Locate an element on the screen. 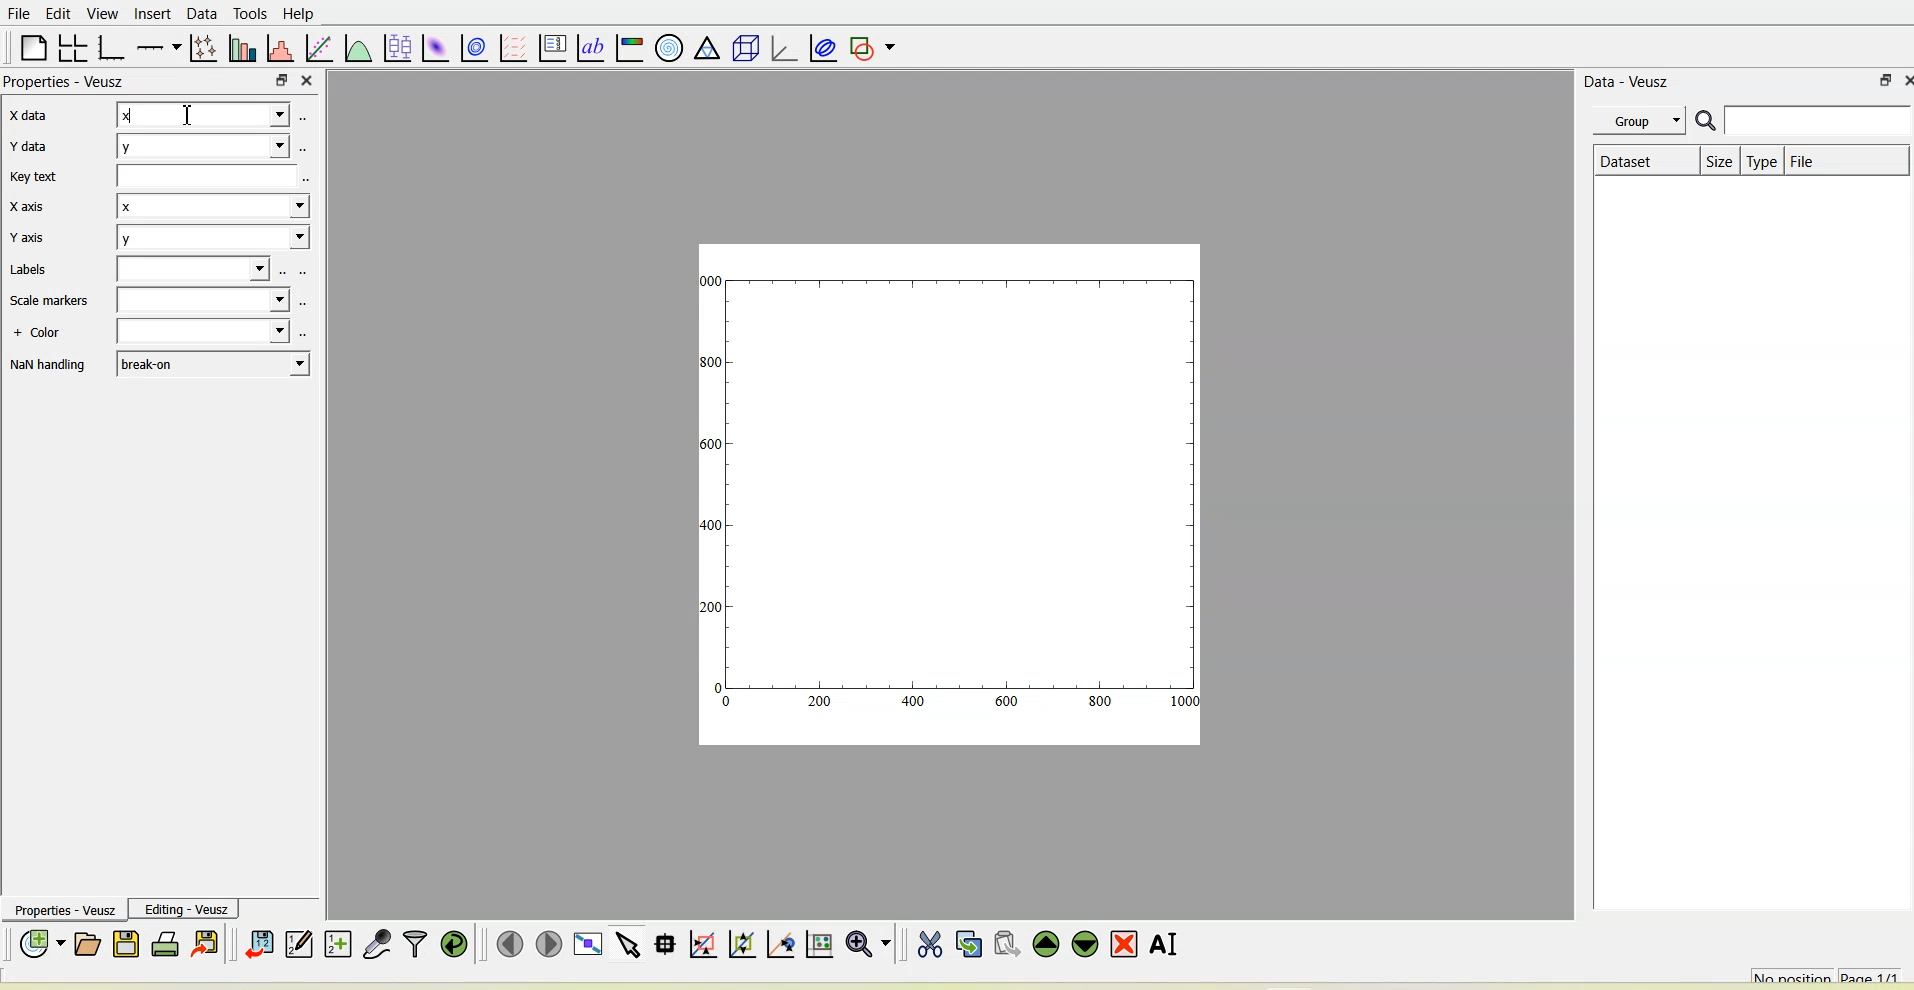 Image resolution: width=1914 pixels, height=990 pixels. Plot covariance ellipses is located at coordinates (821, 46).